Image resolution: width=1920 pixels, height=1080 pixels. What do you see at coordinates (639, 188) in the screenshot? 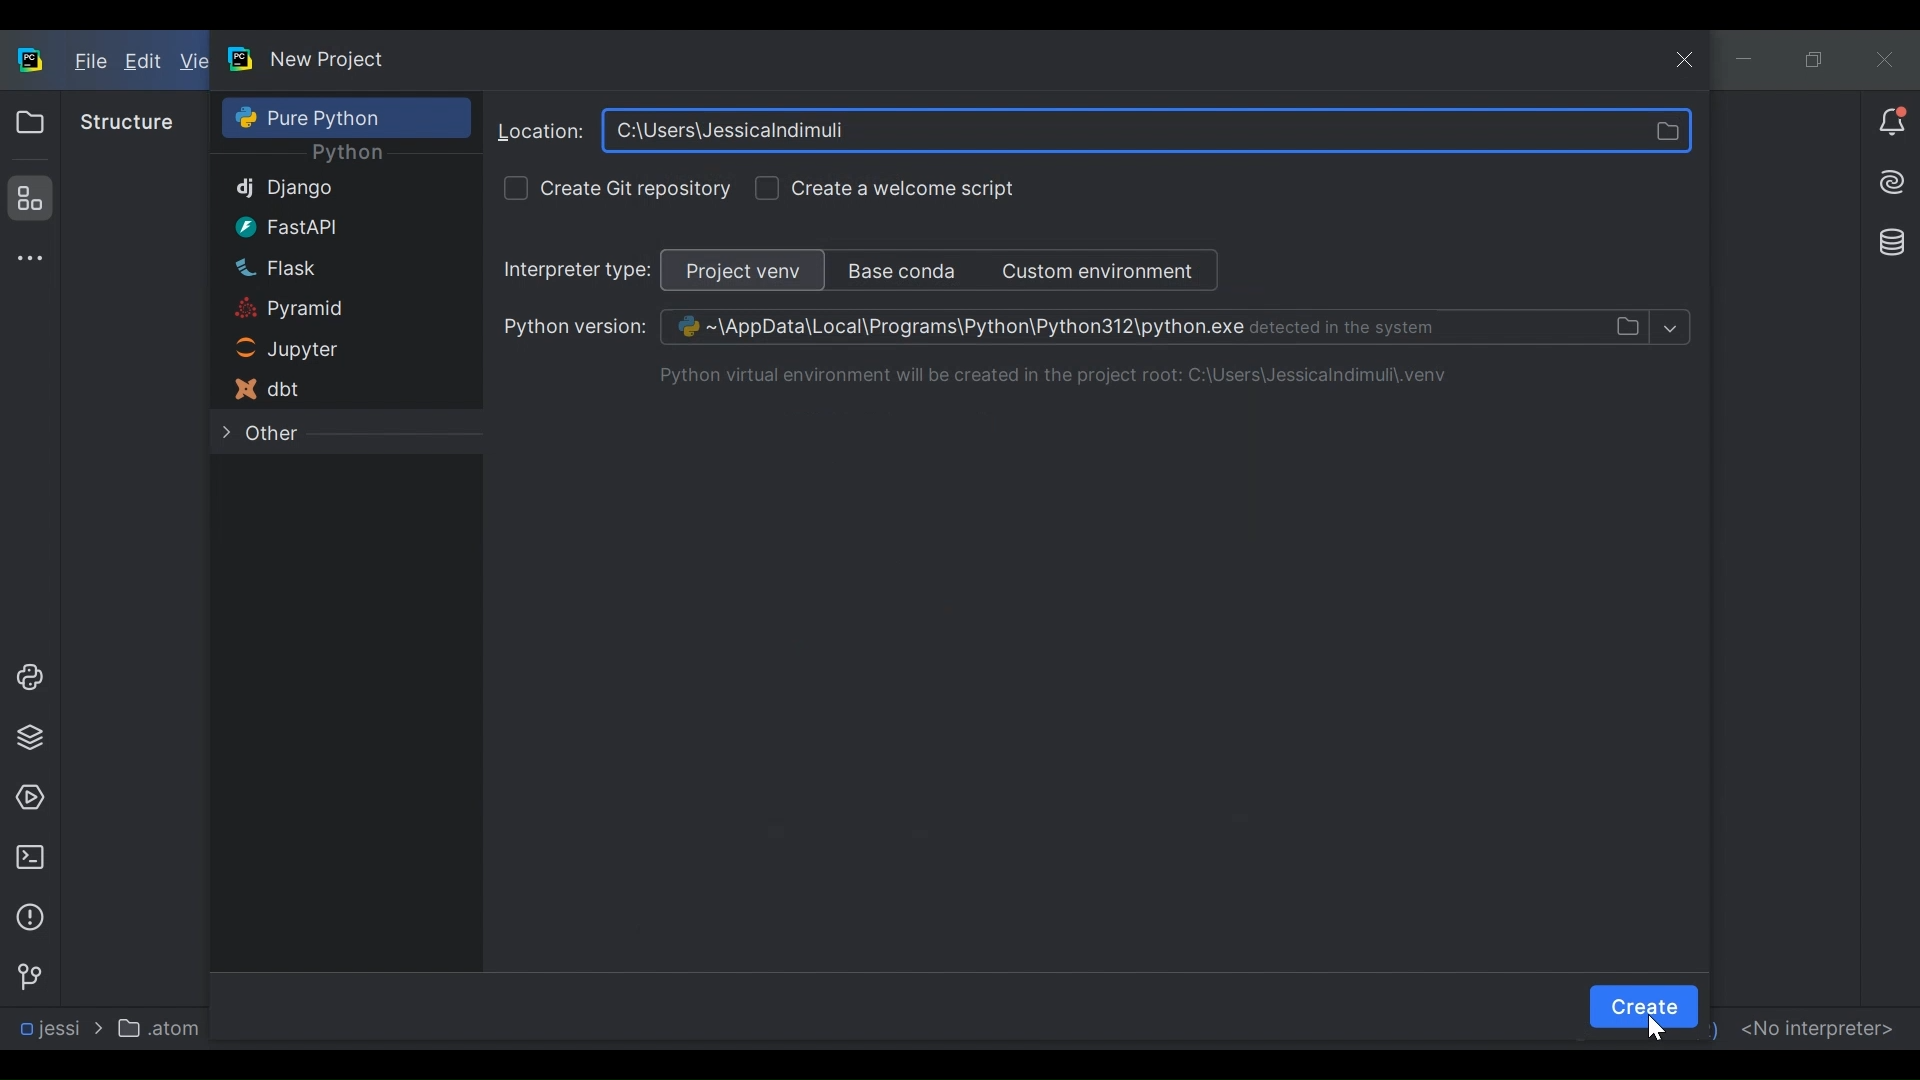
I see `Create Git Repository` at bounding box center [639, 188].